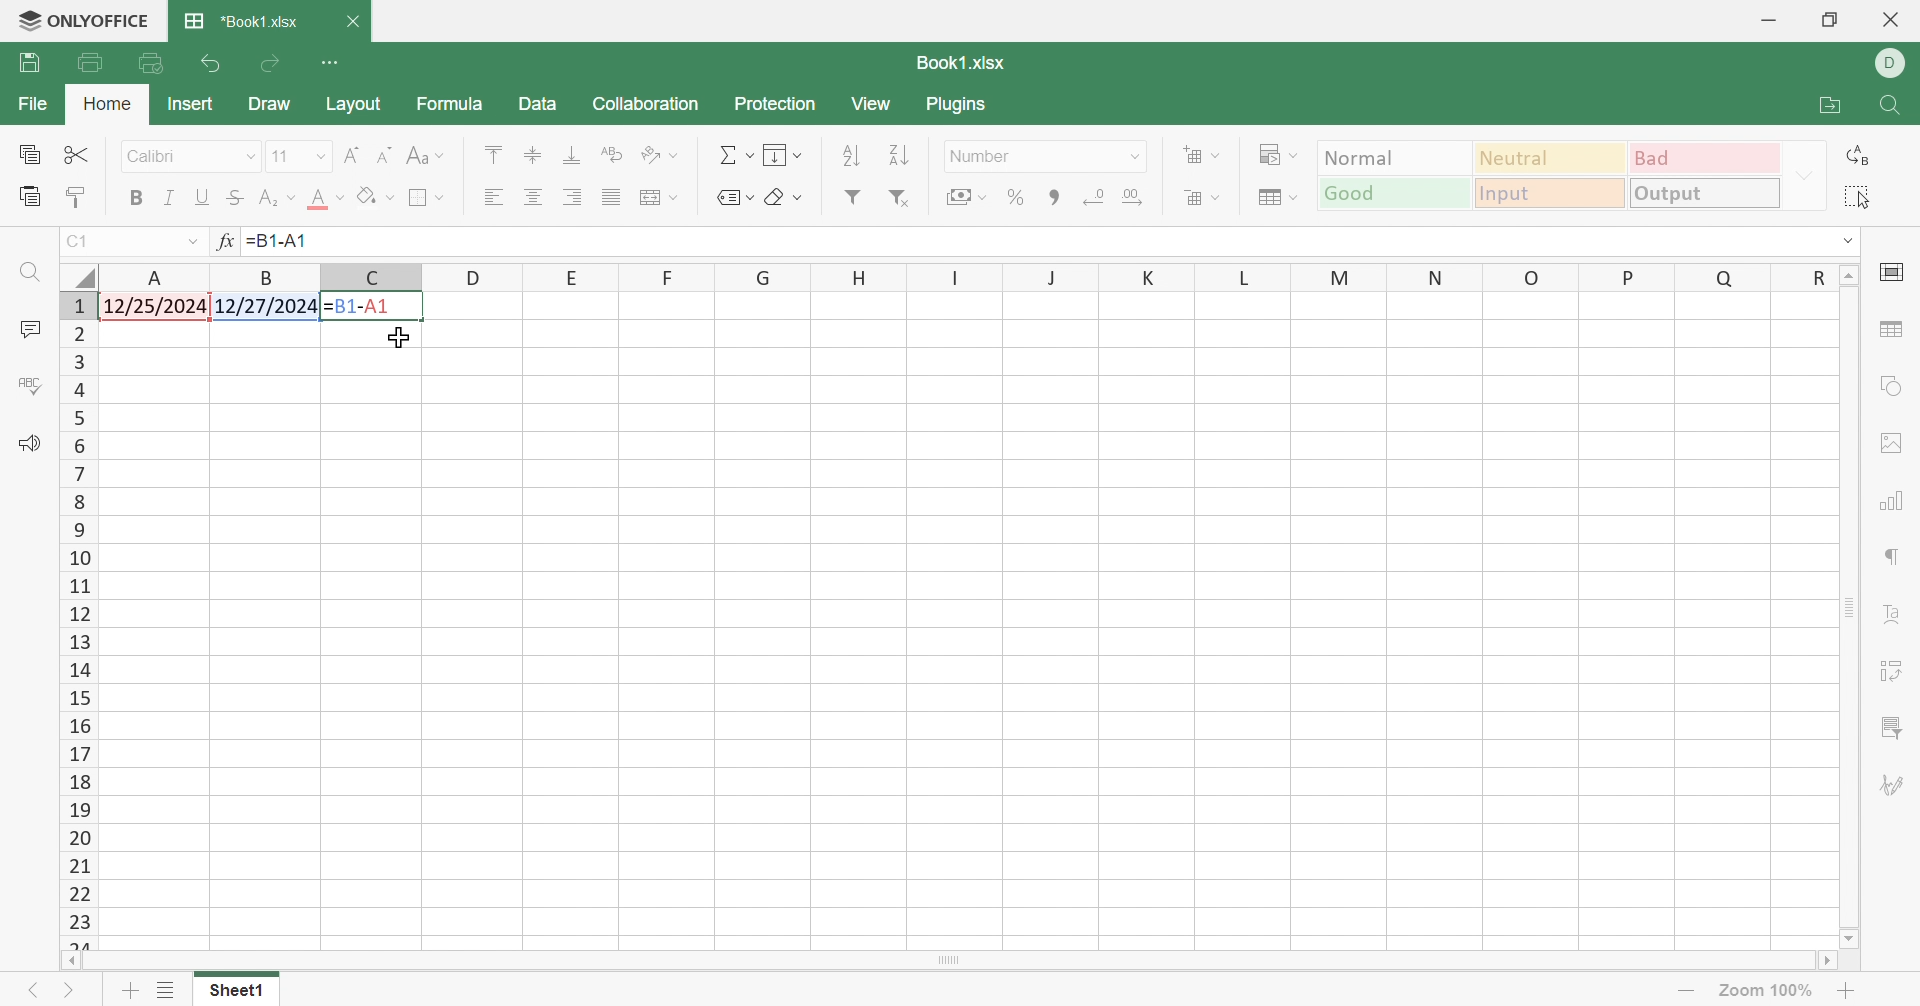 This screenshot has width=1920, height=1006. I want to click on Fill color, so click(380, 196).